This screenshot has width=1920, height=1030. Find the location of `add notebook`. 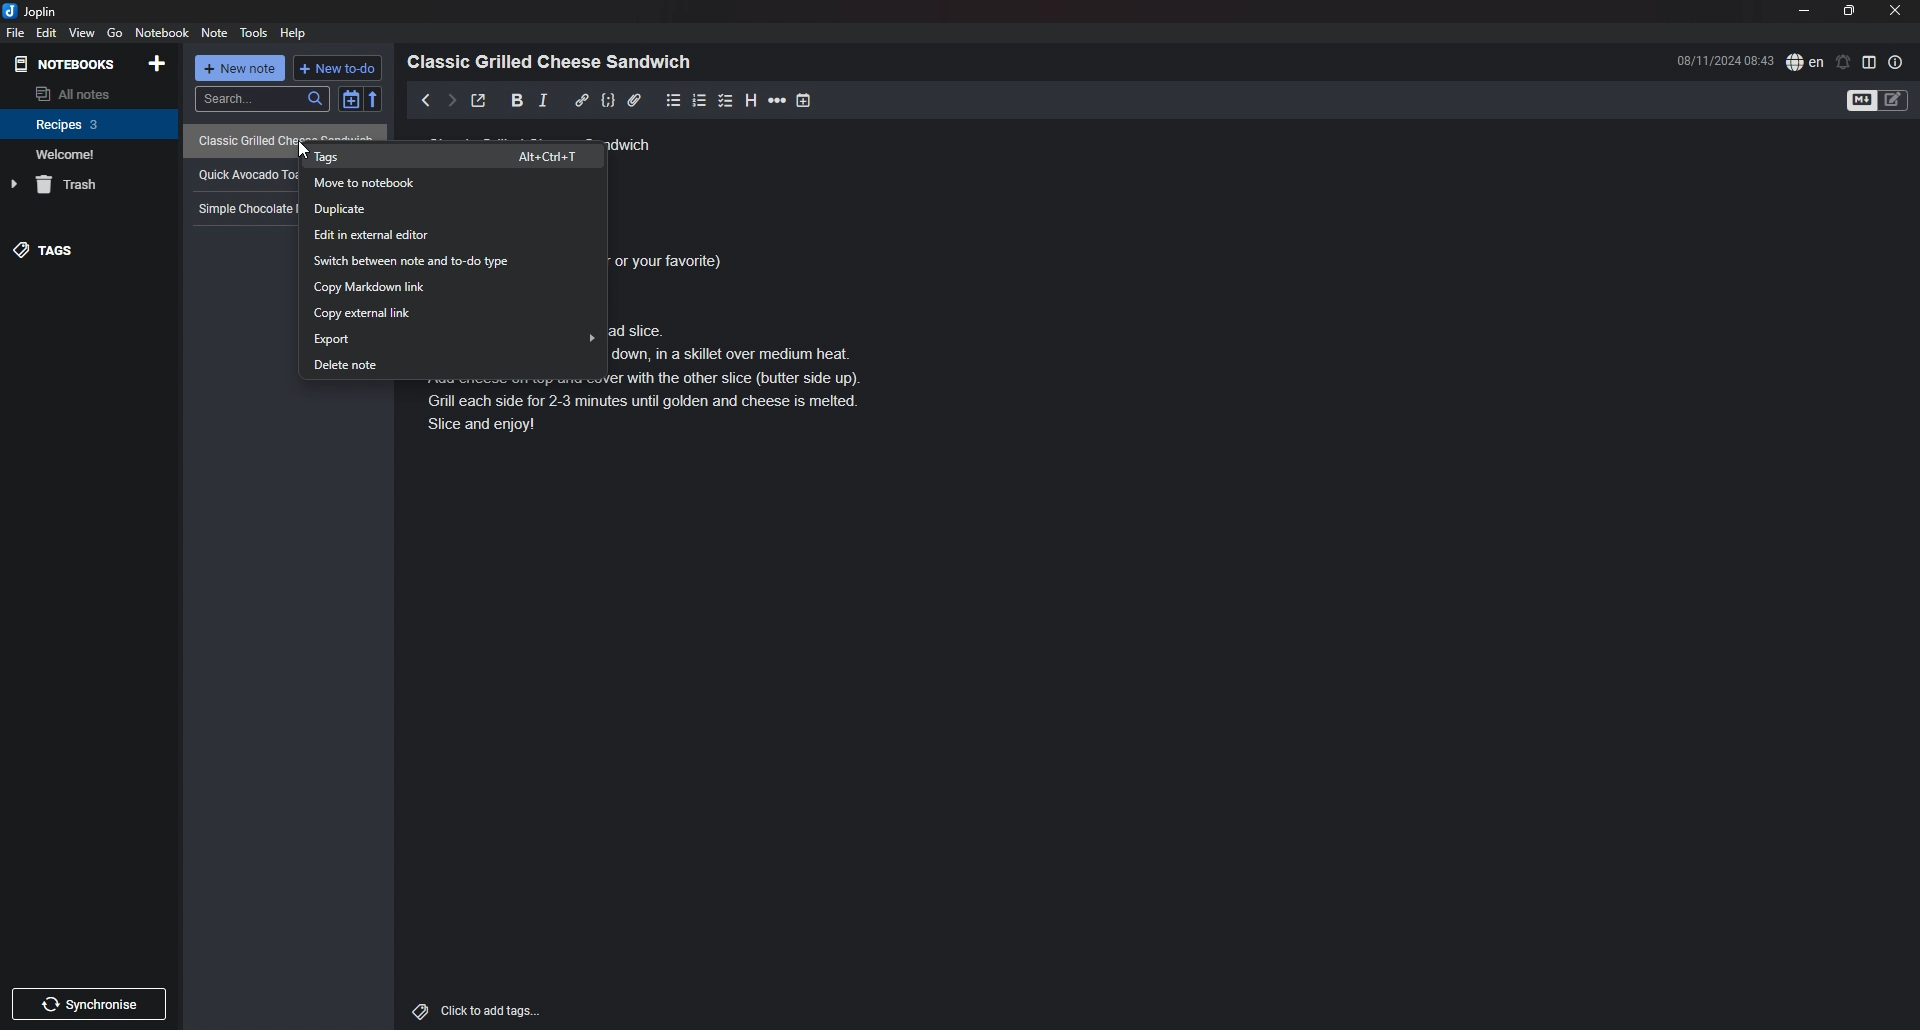

add notebook is located at coordinates (159, 62).